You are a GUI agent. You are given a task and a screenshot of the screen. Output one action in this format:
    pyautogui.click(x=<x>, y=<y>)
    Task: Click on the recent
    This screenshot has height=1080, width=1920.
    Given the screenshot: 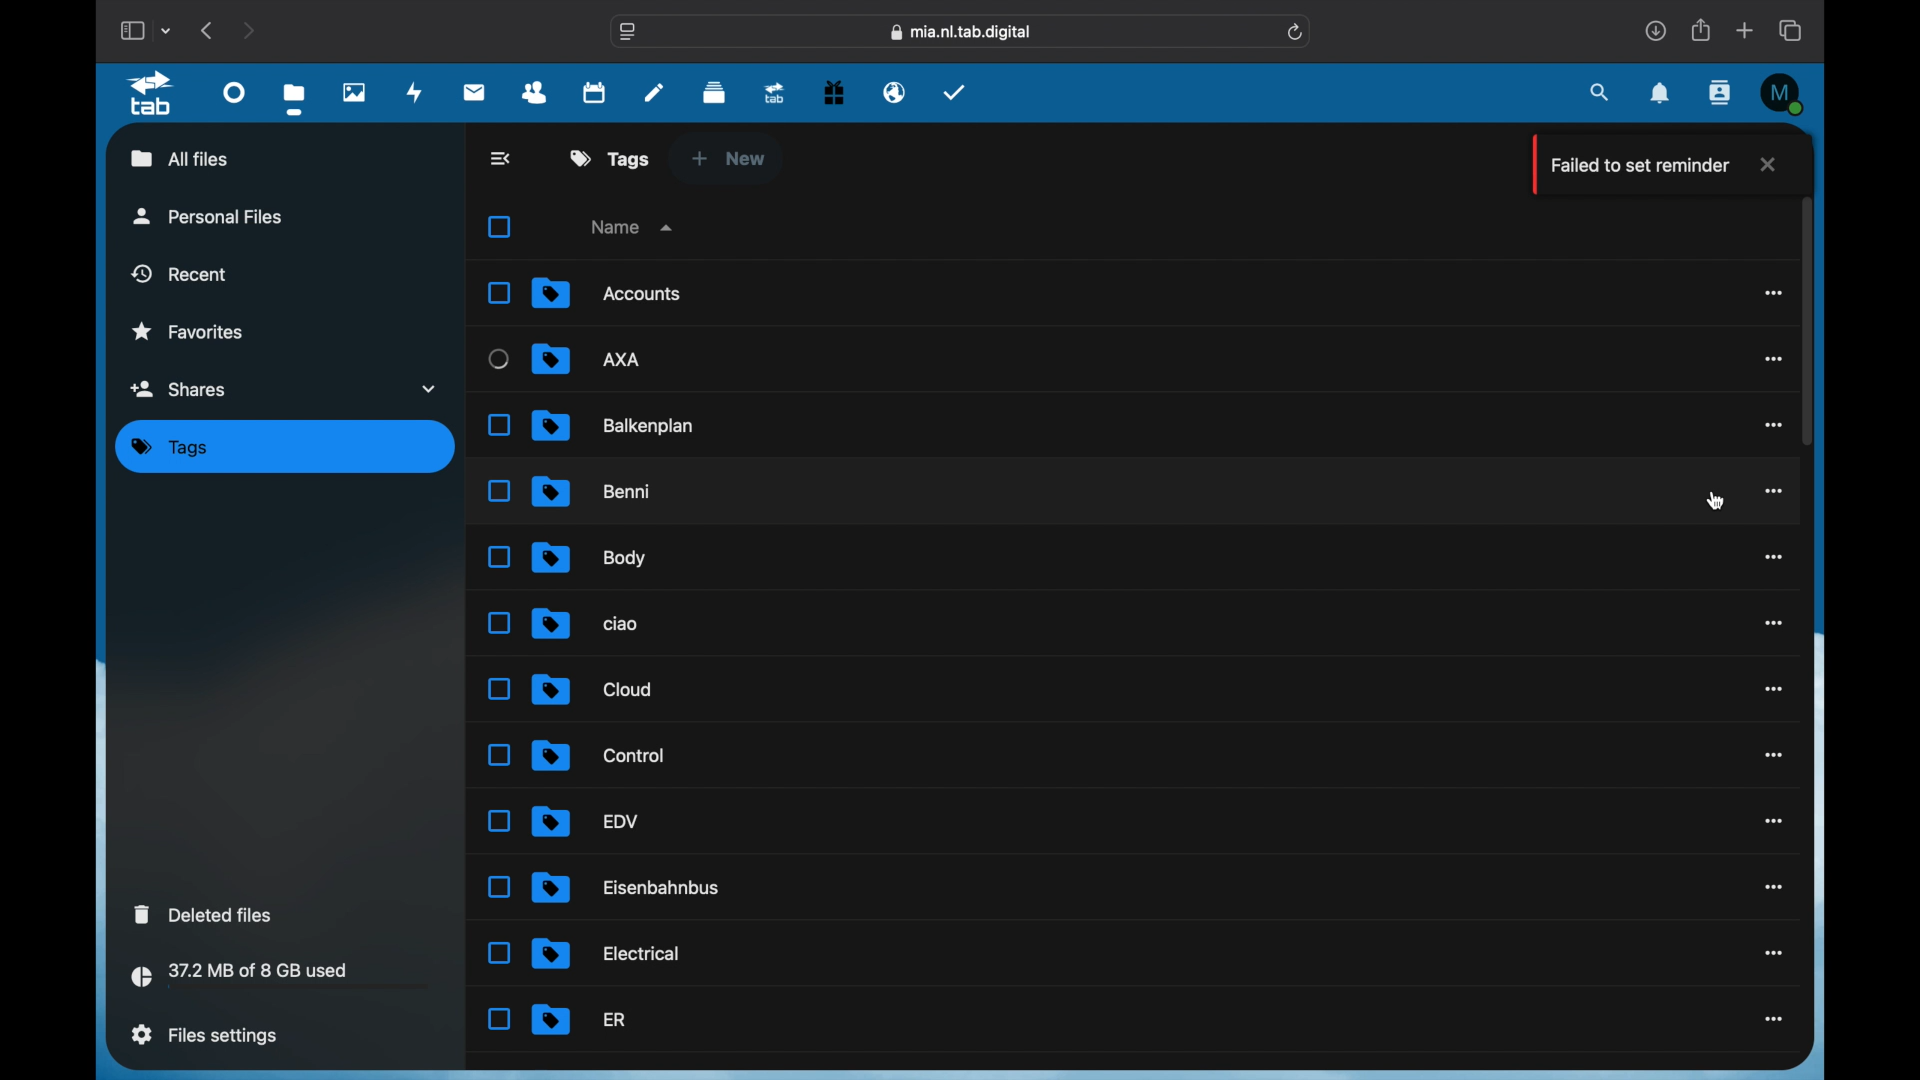 What is the action you would take?
    pyautogui.click(x=181, y=273)
    